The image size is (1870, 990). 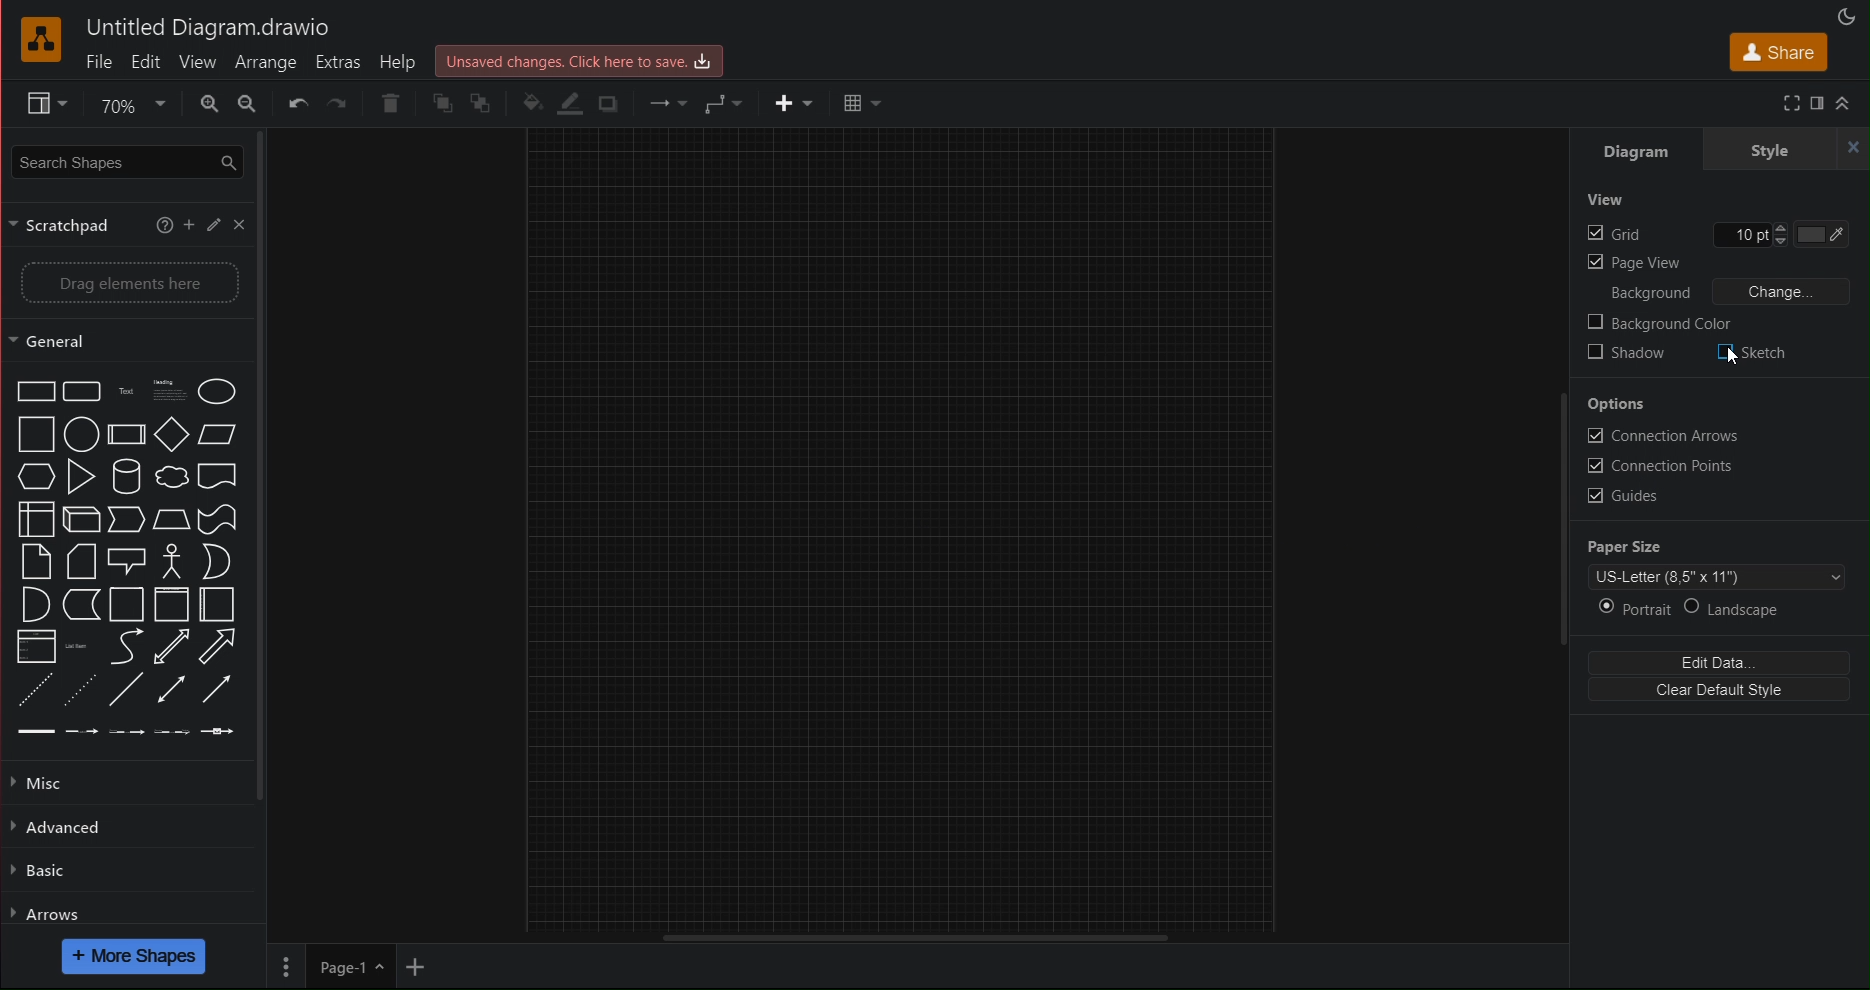 I want to click on list item, so click(x=78, y=648).